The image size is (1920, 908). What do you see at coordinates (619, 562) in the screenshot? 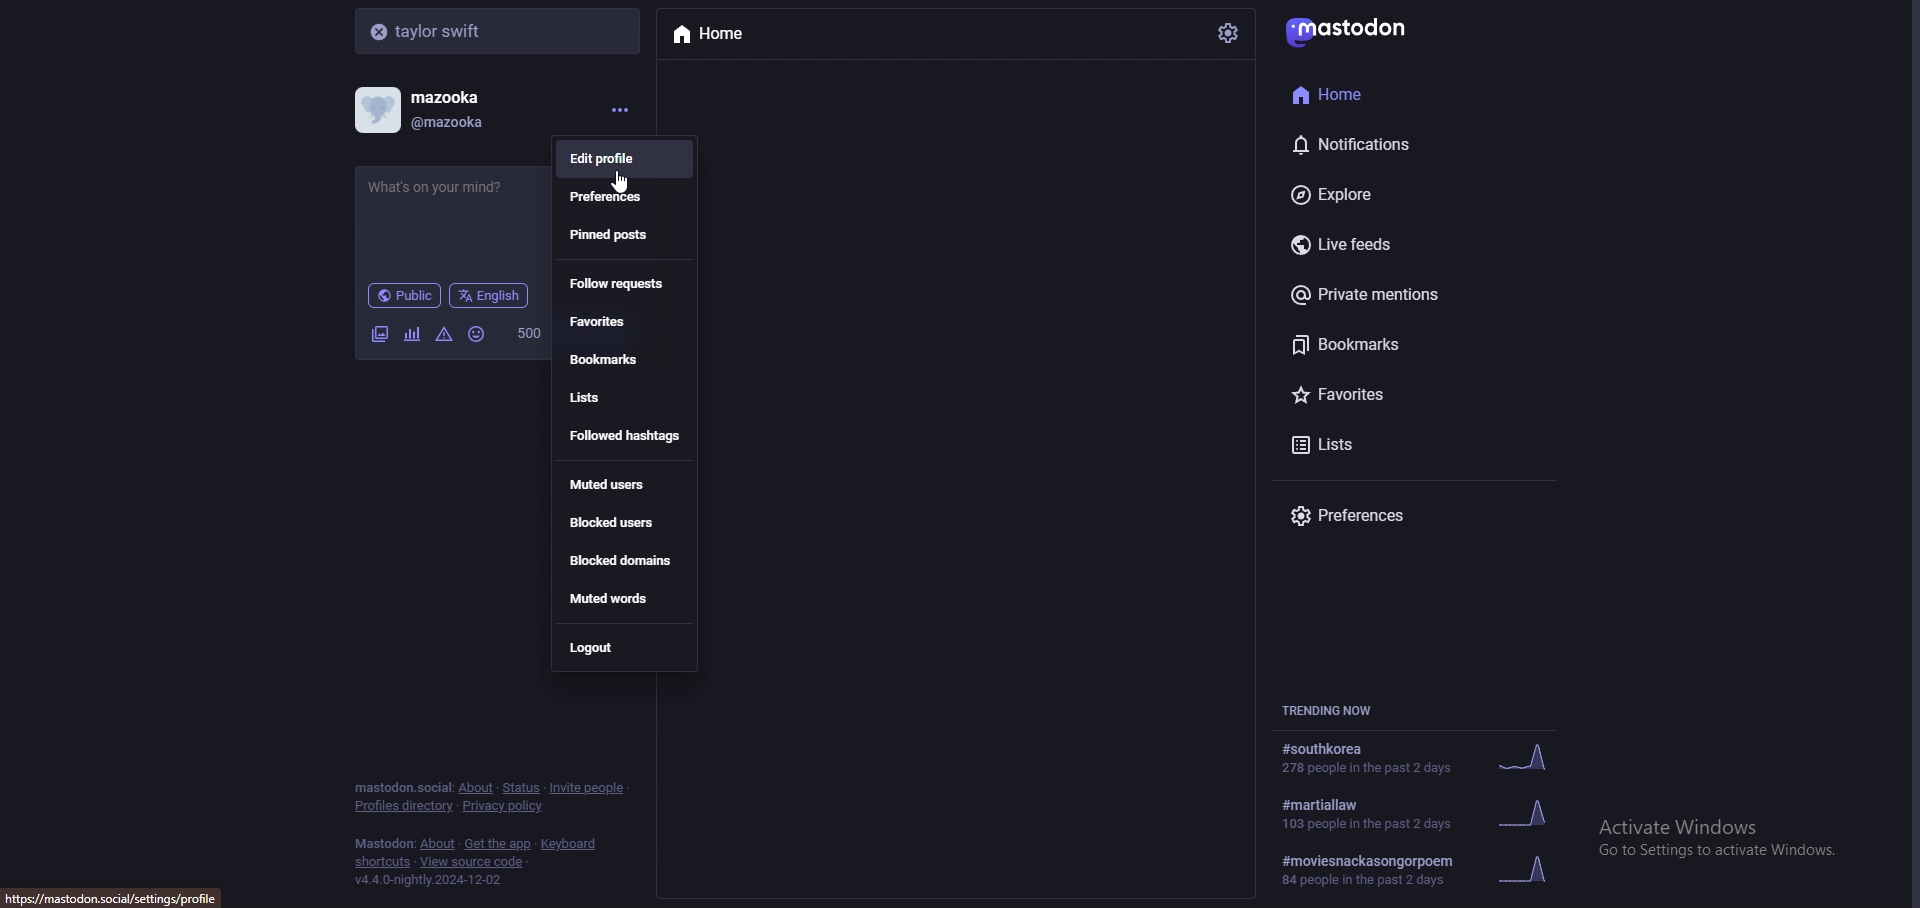
I see `blocked domains` at bounding box center [619, 562].